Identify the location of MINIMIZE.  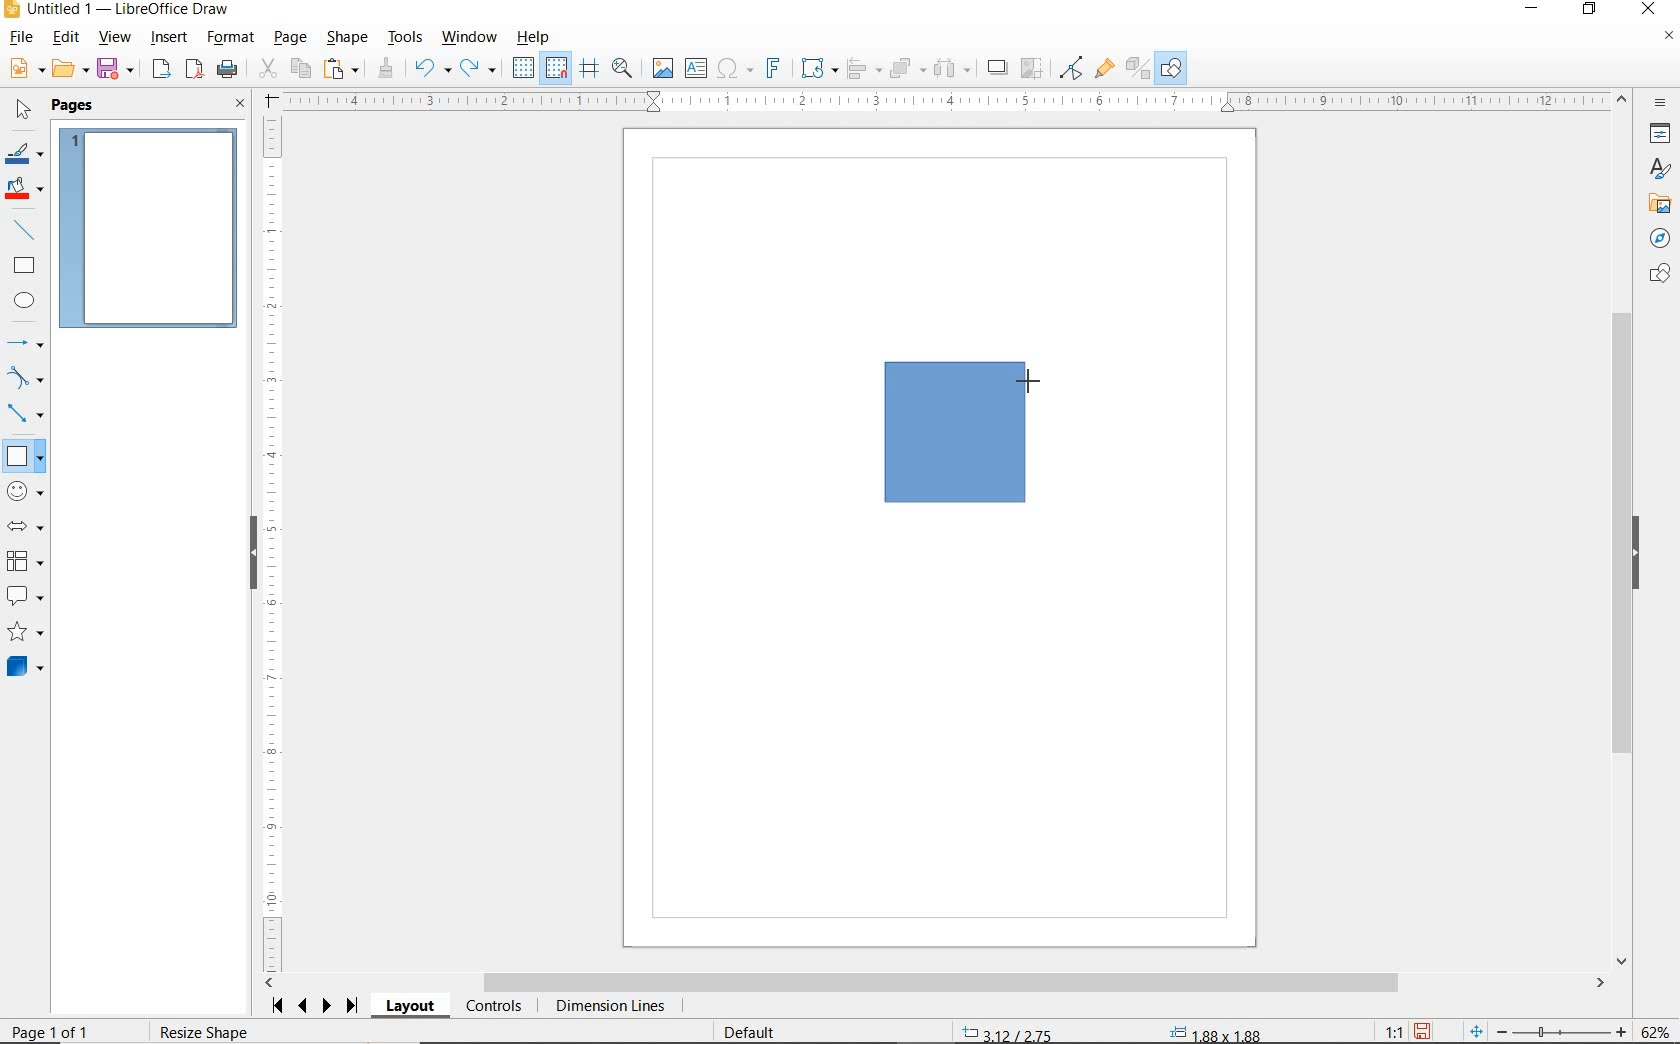
(1537, 10).